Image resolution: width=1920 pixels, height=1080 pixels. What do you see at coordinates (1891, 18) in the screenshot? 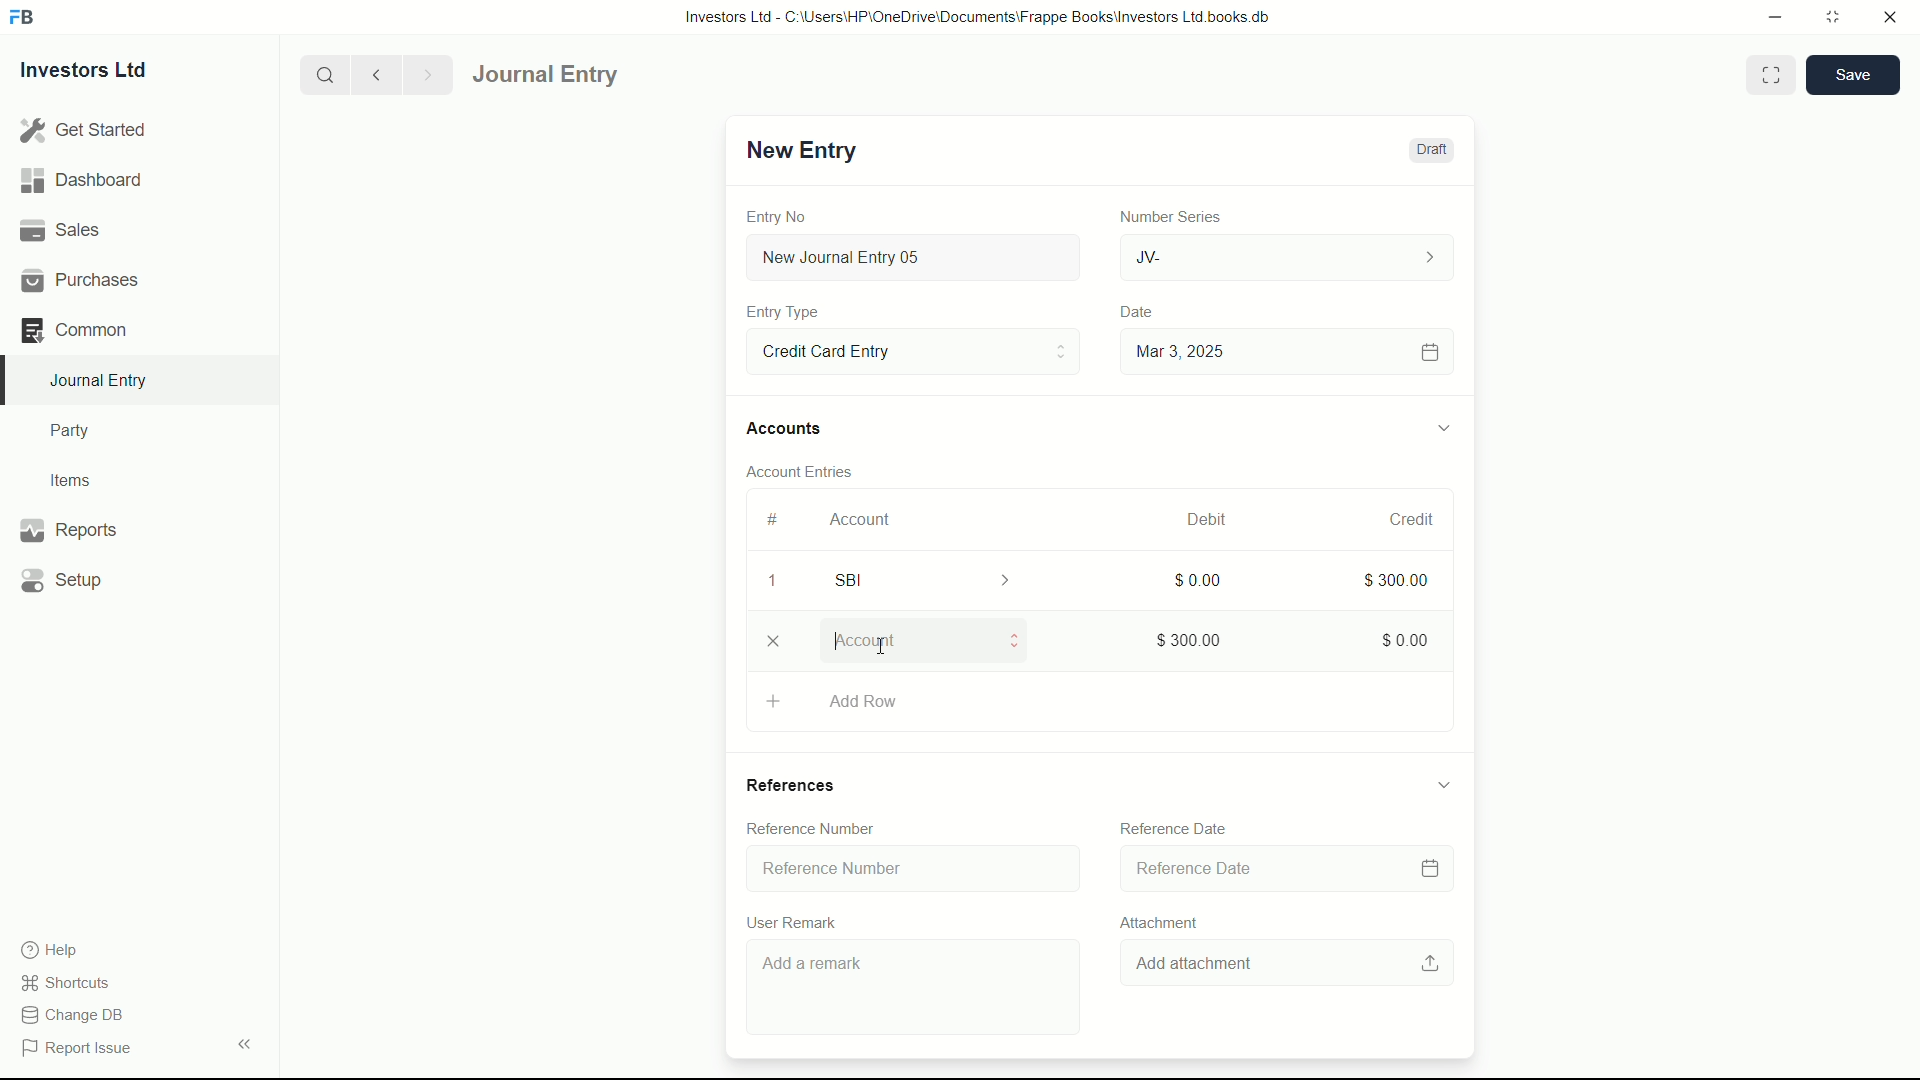
I see `close` at bounding box center [1891, 18].